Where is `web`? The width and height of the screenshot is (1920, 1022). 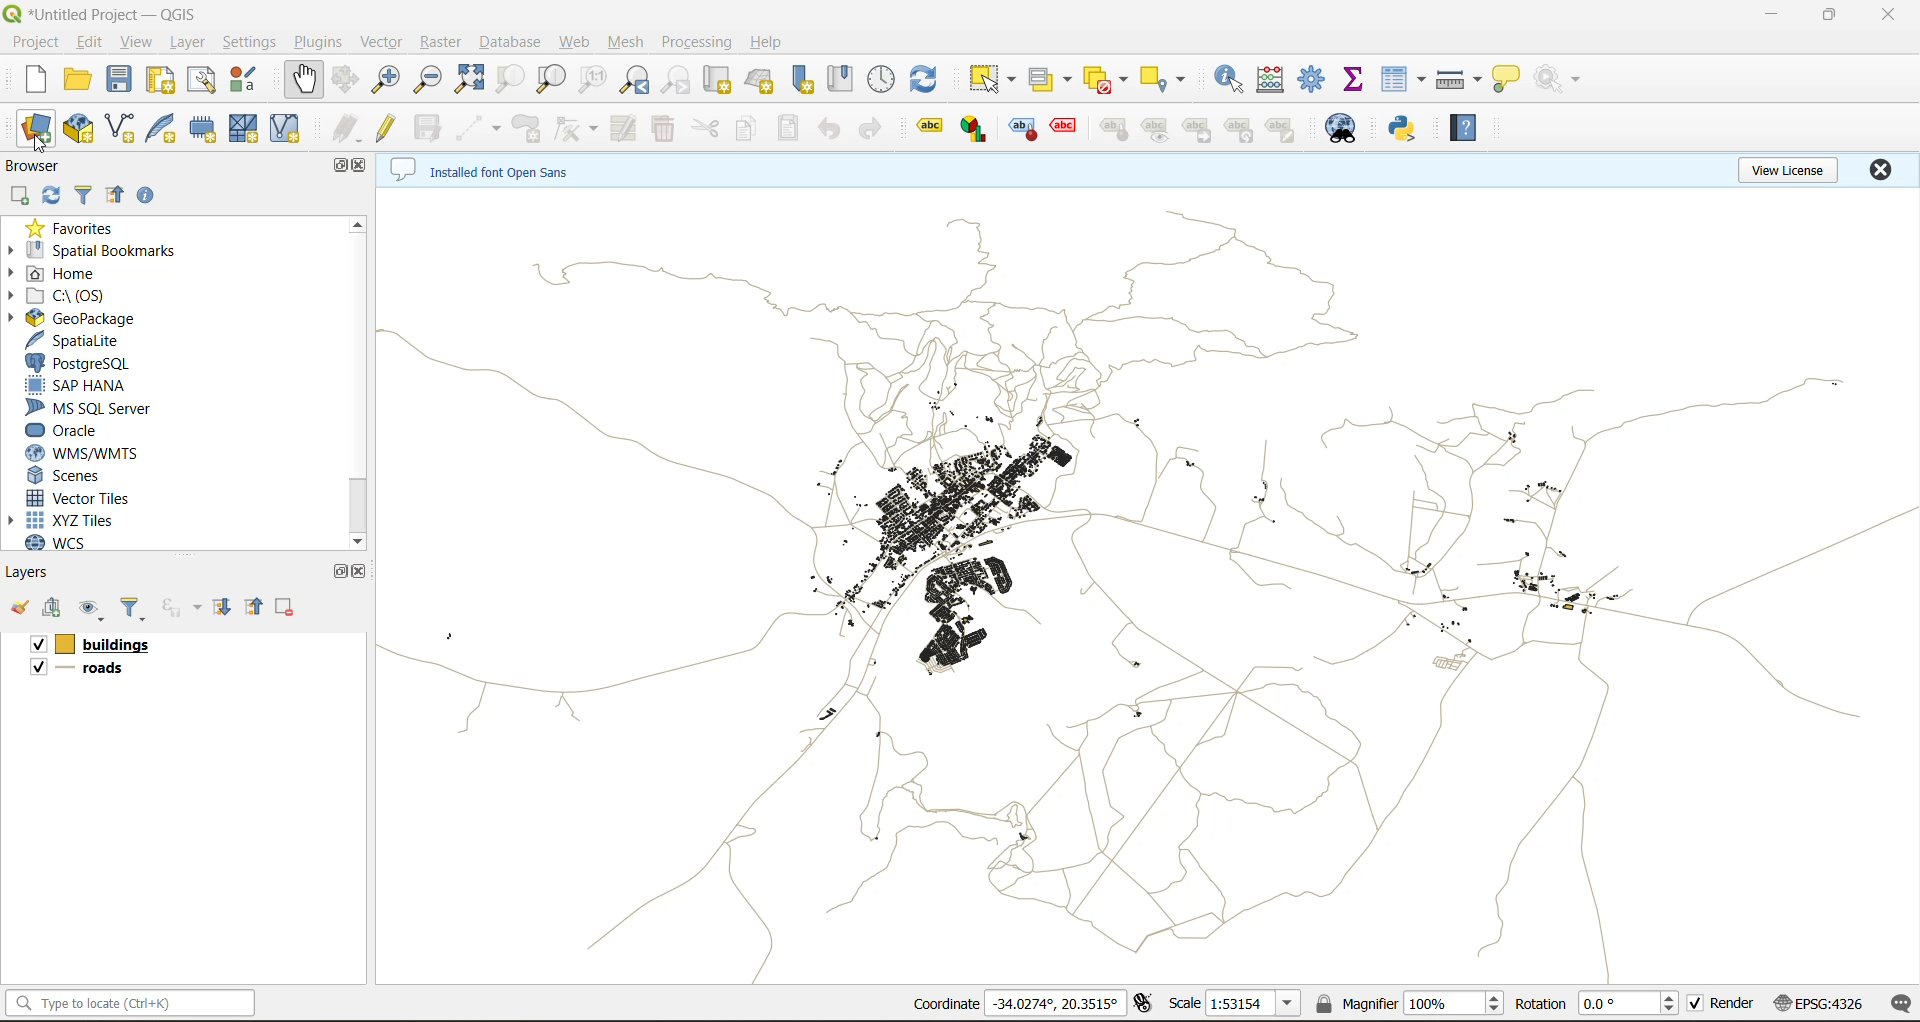 web is located at coordinates (575, 42).